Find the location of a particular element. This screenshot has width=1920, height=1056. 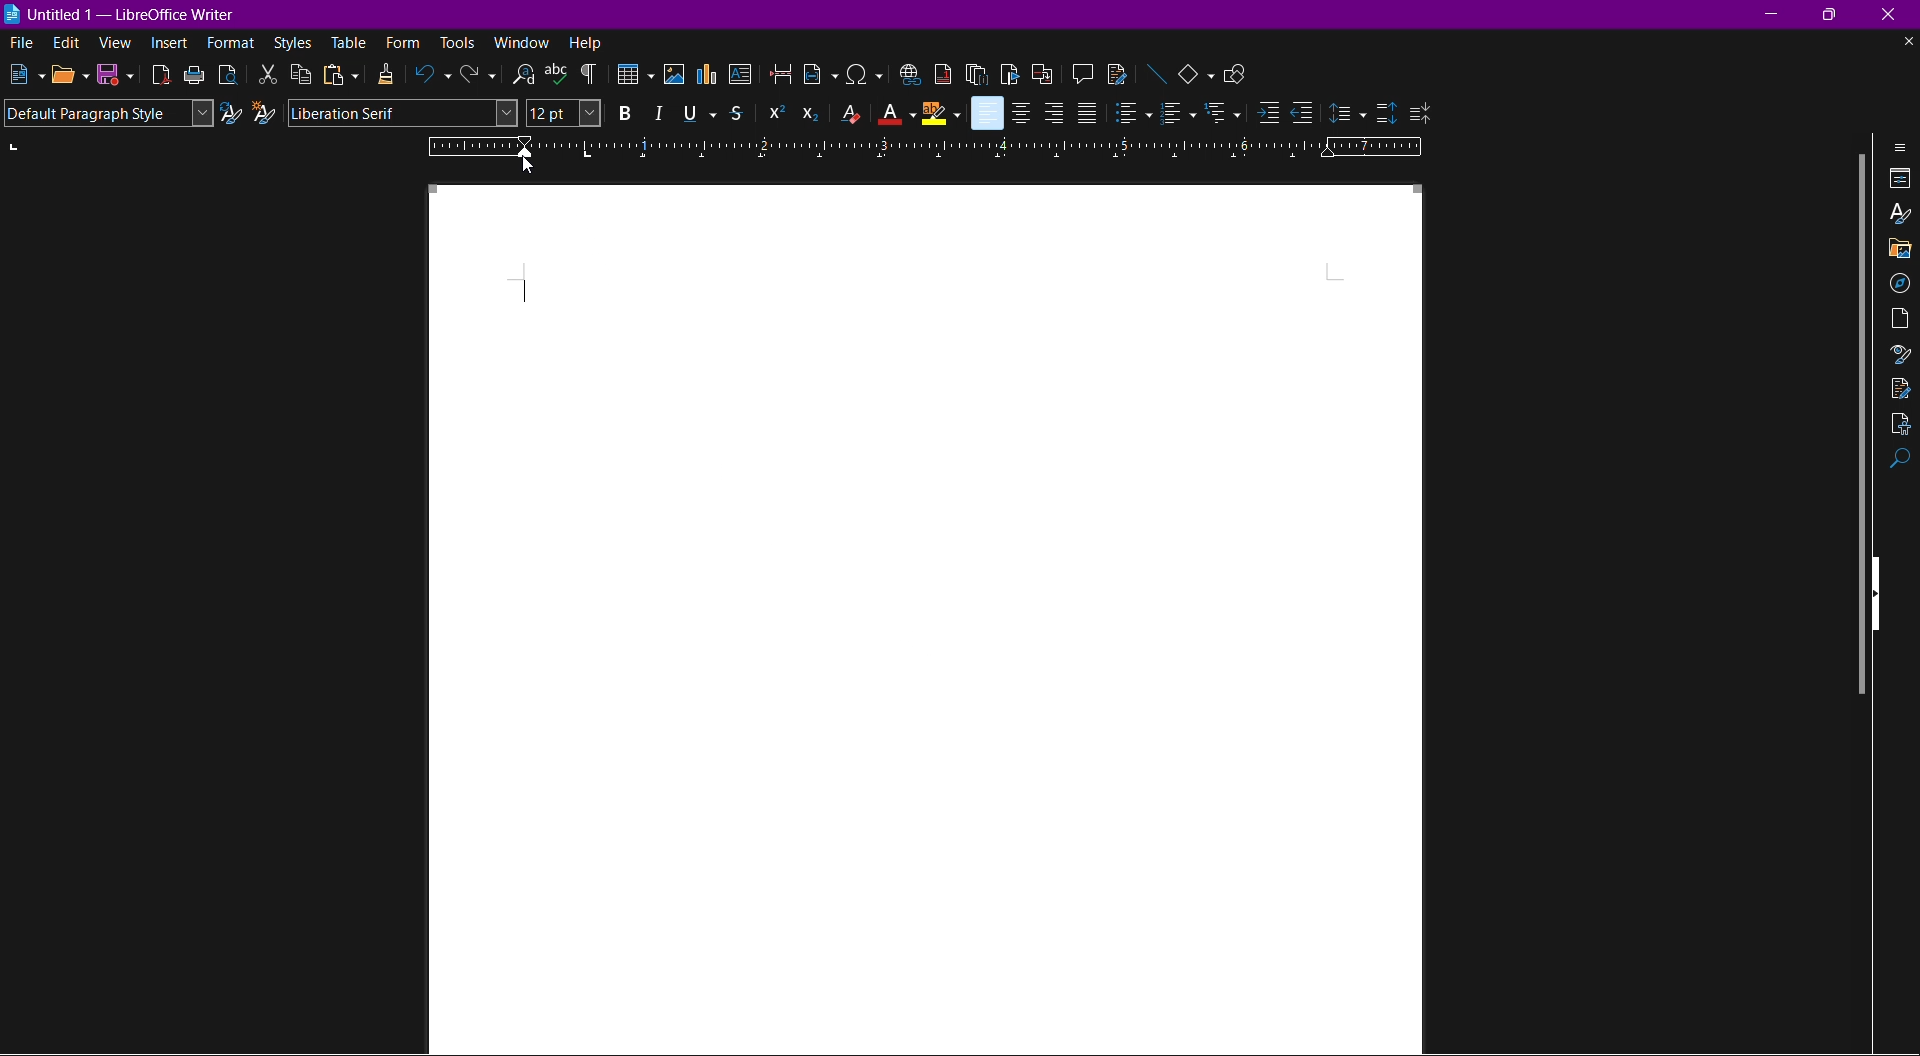

Navigator is located at coordinates (1900, 281).